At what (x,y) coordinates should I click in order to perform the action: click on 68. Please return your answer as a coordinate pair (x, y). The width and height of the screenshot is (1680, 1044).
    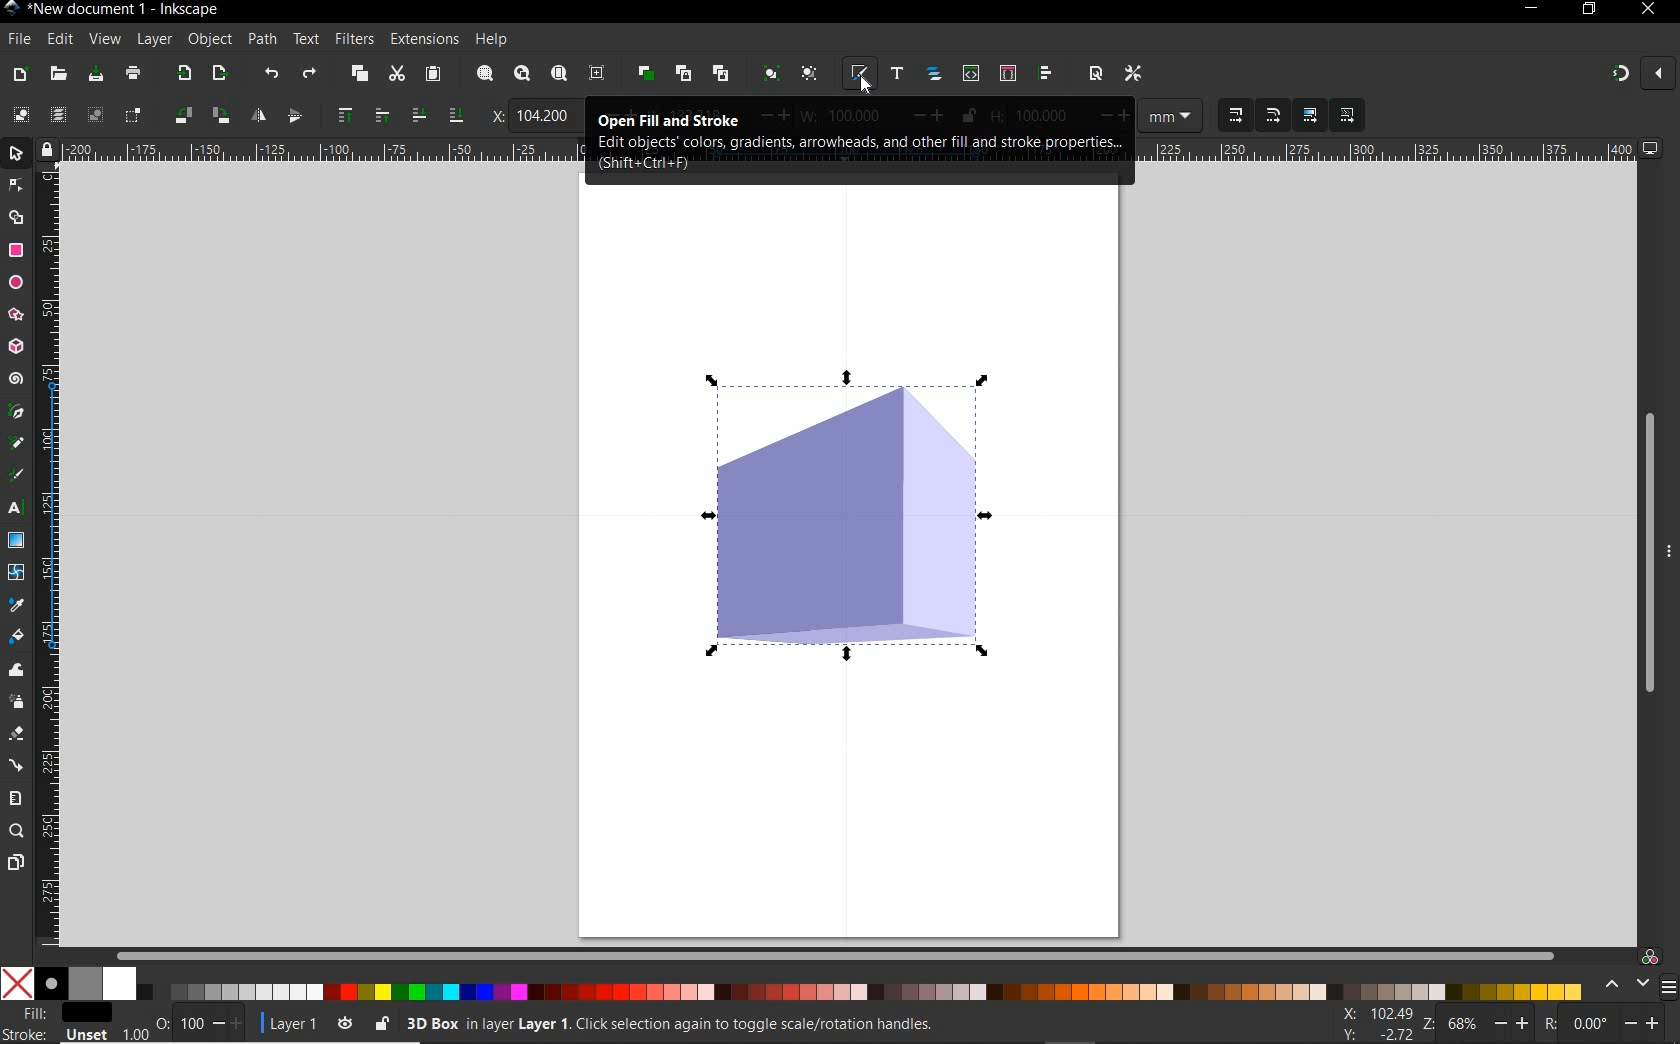
    Looking at the image, I should click on (1464, 1023).